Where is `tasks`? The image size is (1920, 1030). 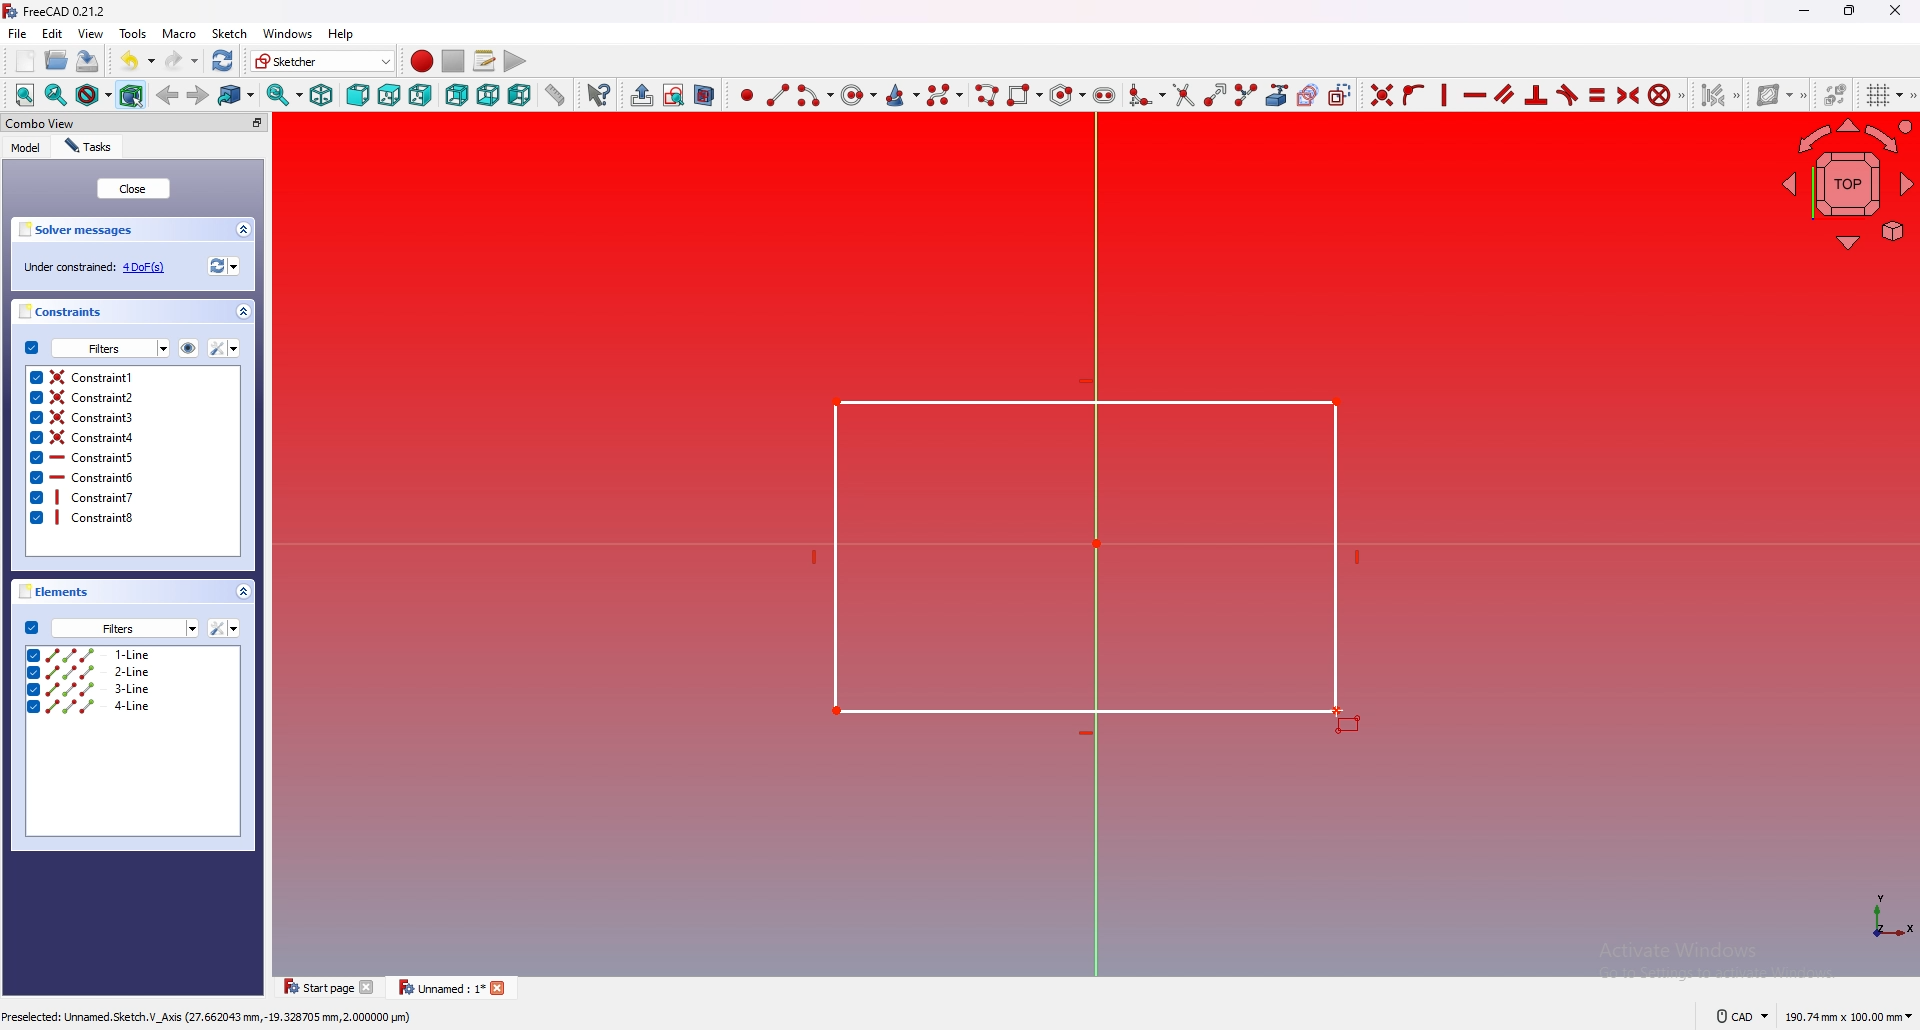
tasks is located at coordinates (89, 147).